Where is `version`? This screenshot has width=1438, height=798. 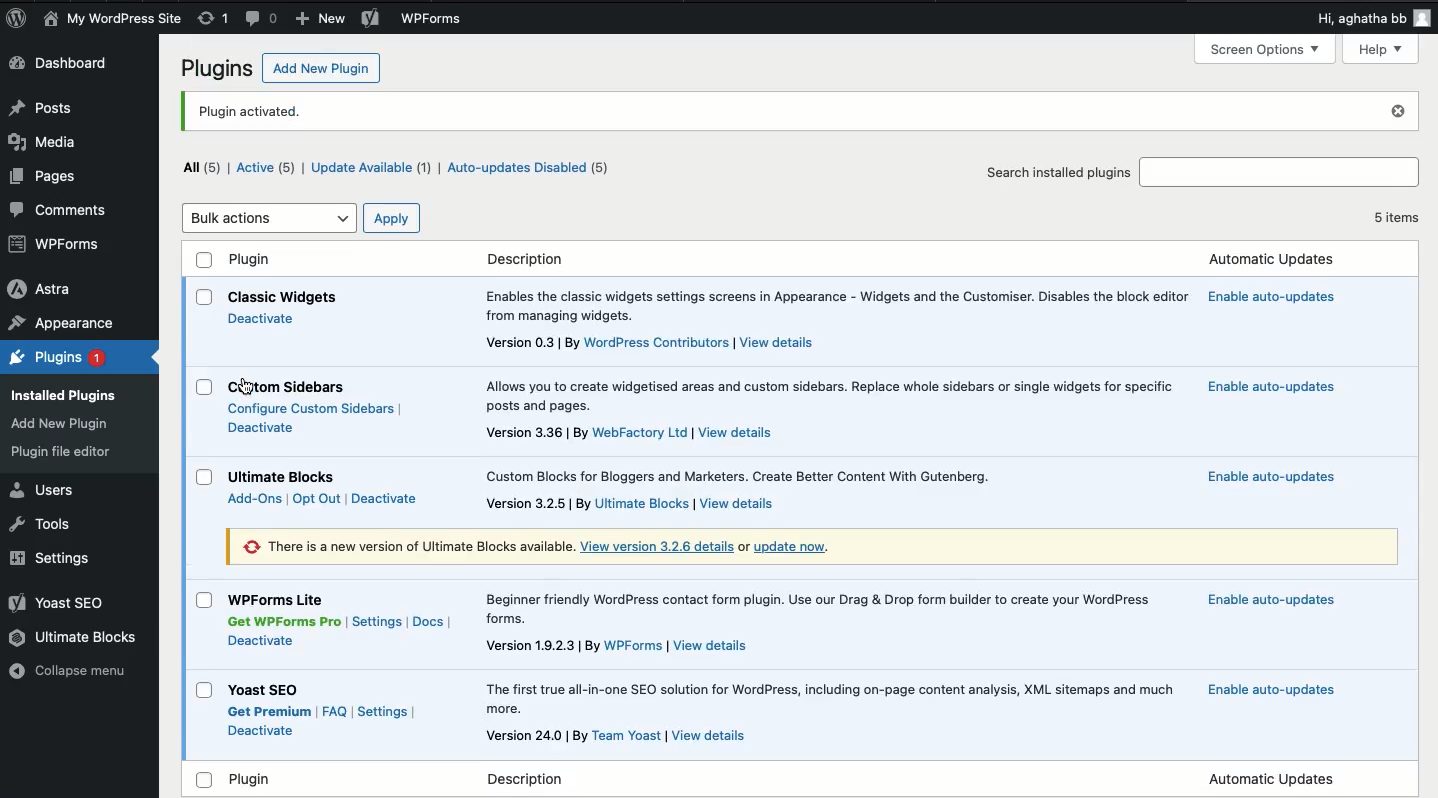 version is located at coordinates (532, 432).